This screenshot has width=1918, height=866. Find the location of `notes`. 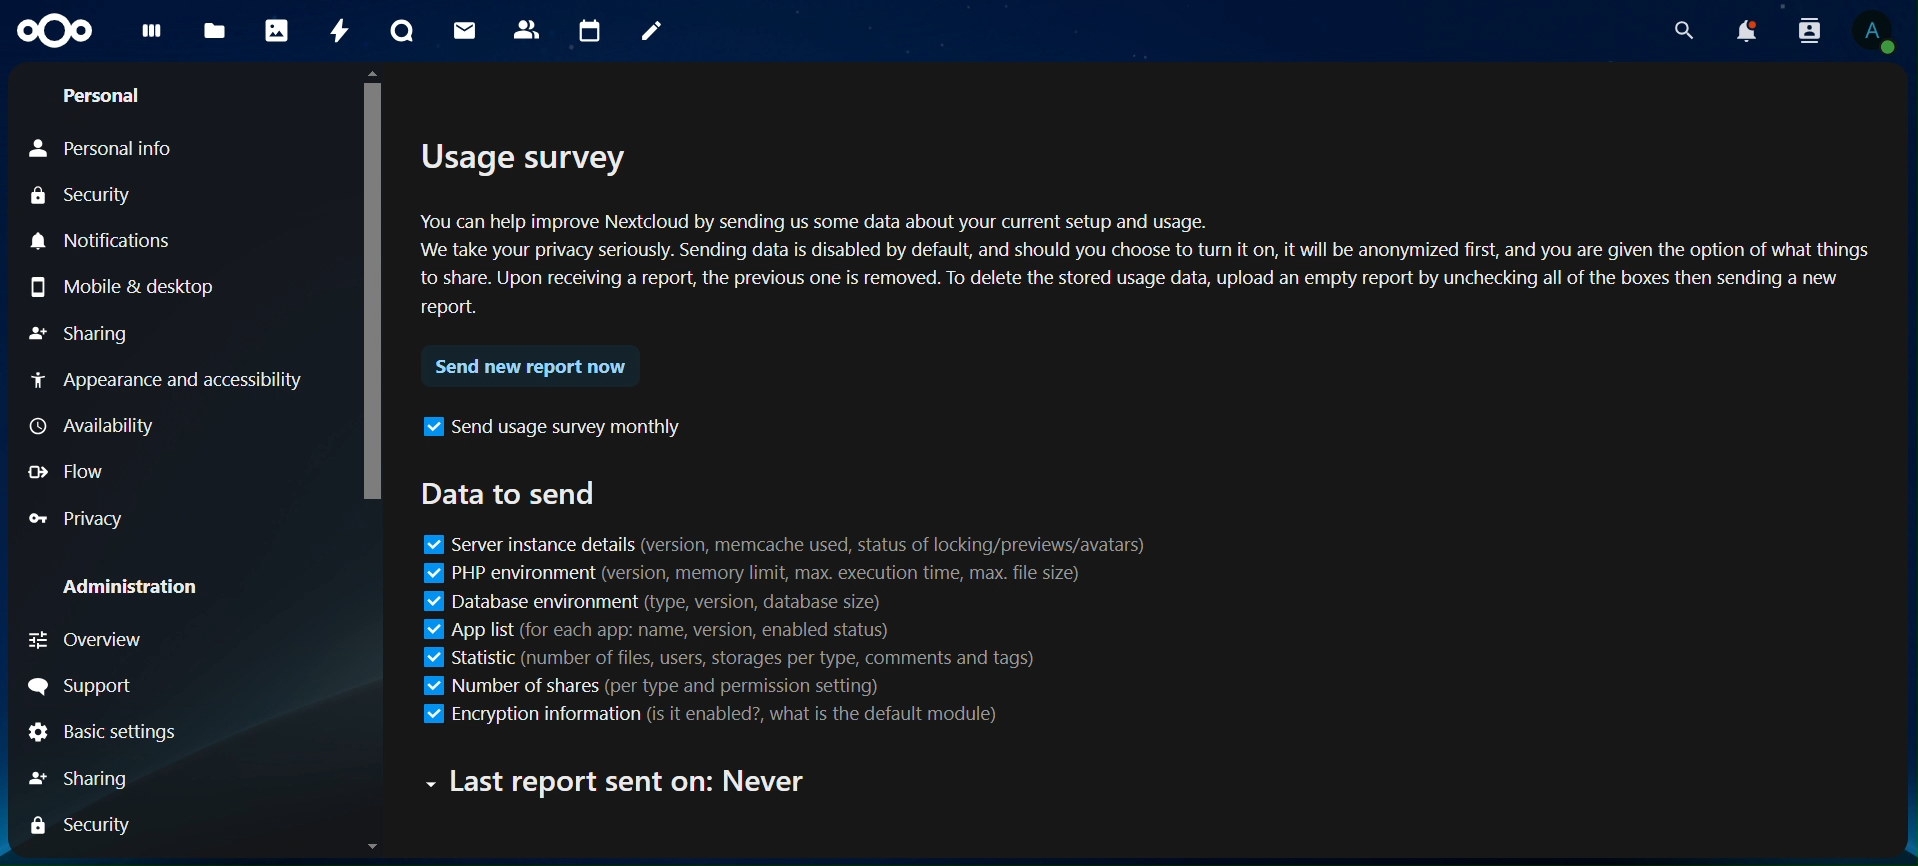

notes is located at coordinates (650, 30).